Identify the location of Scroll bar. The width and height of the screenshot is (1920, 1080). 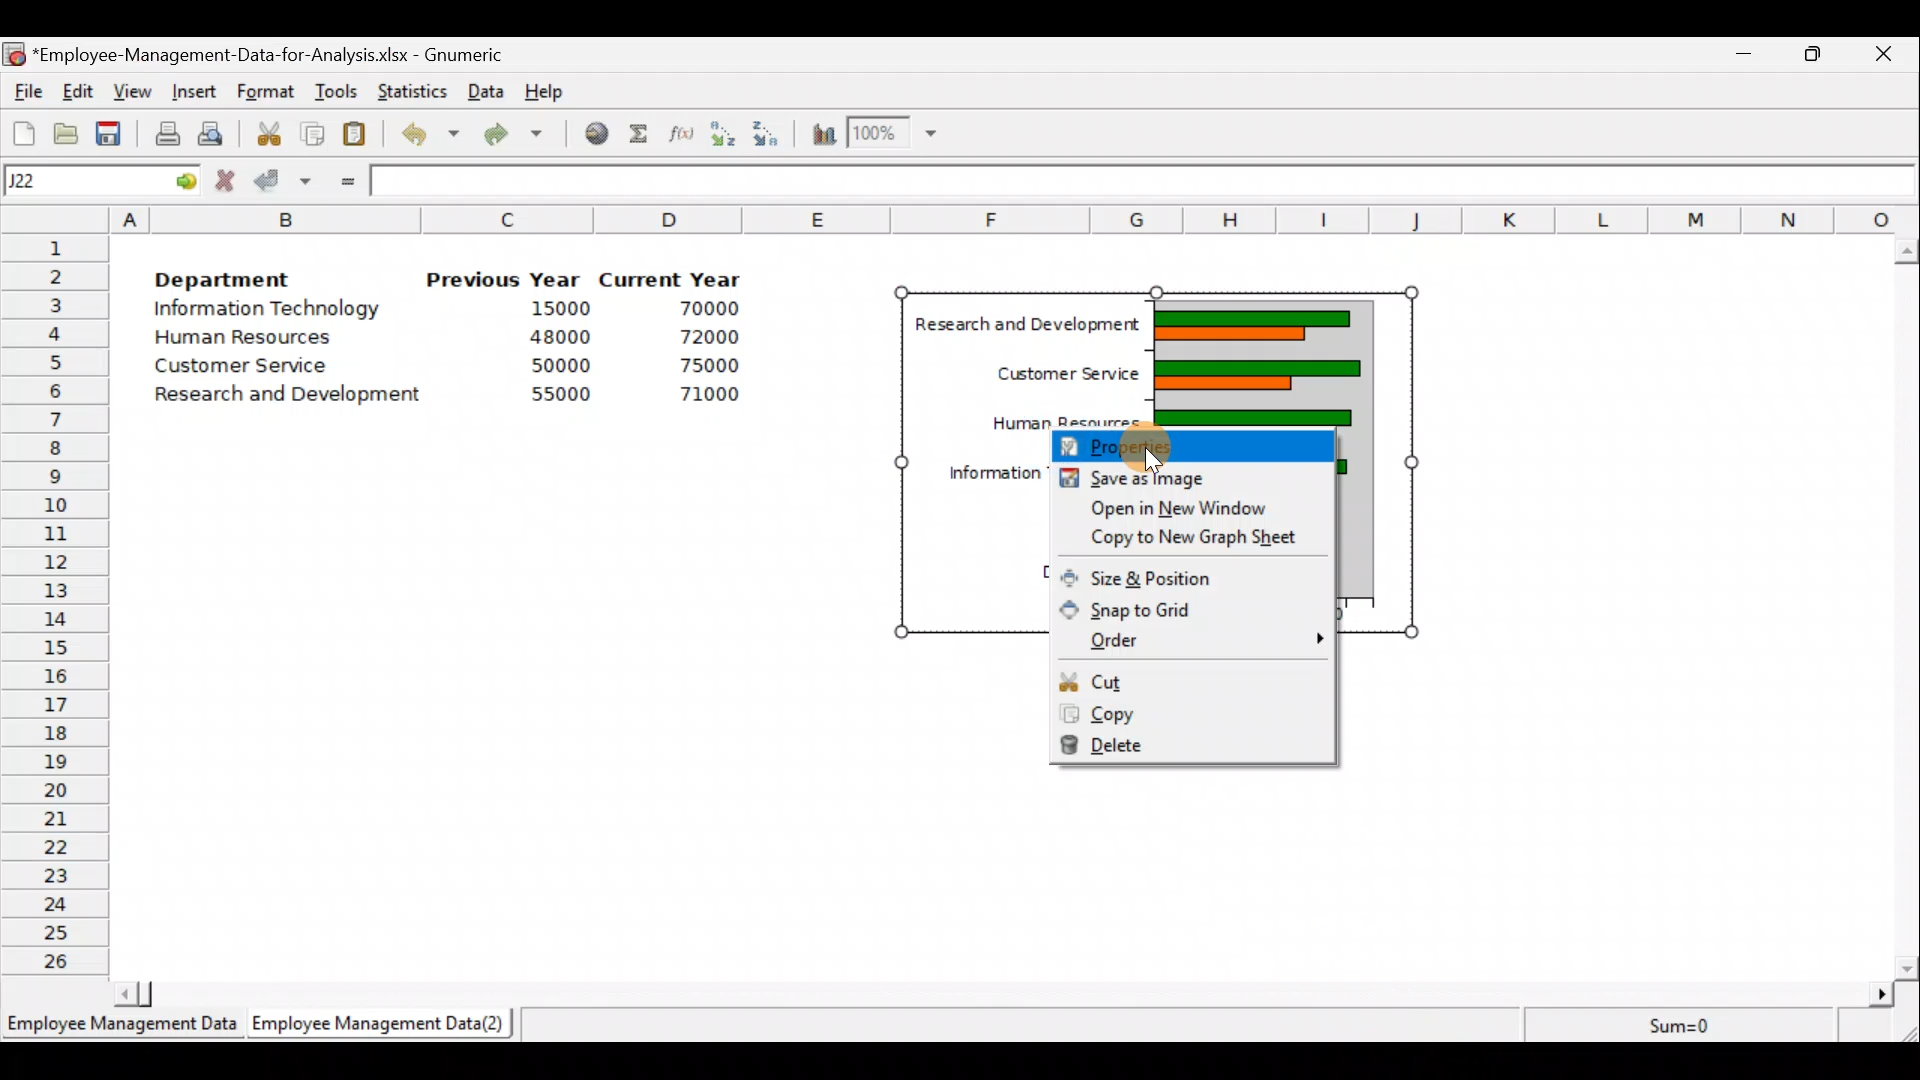
(1897, 602).